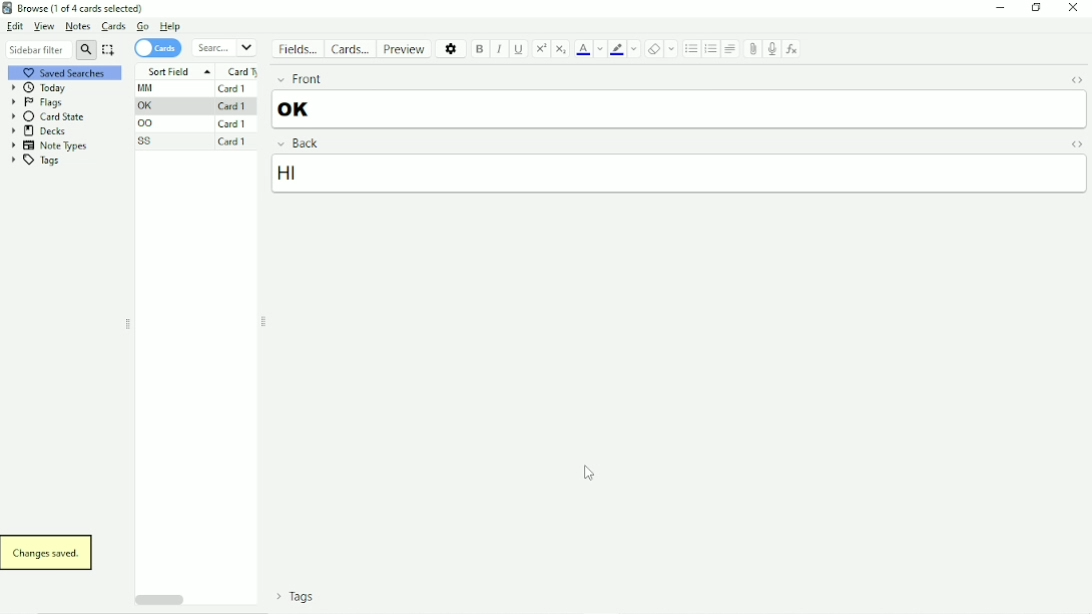  I want to click on Preview, so click(406, 48).